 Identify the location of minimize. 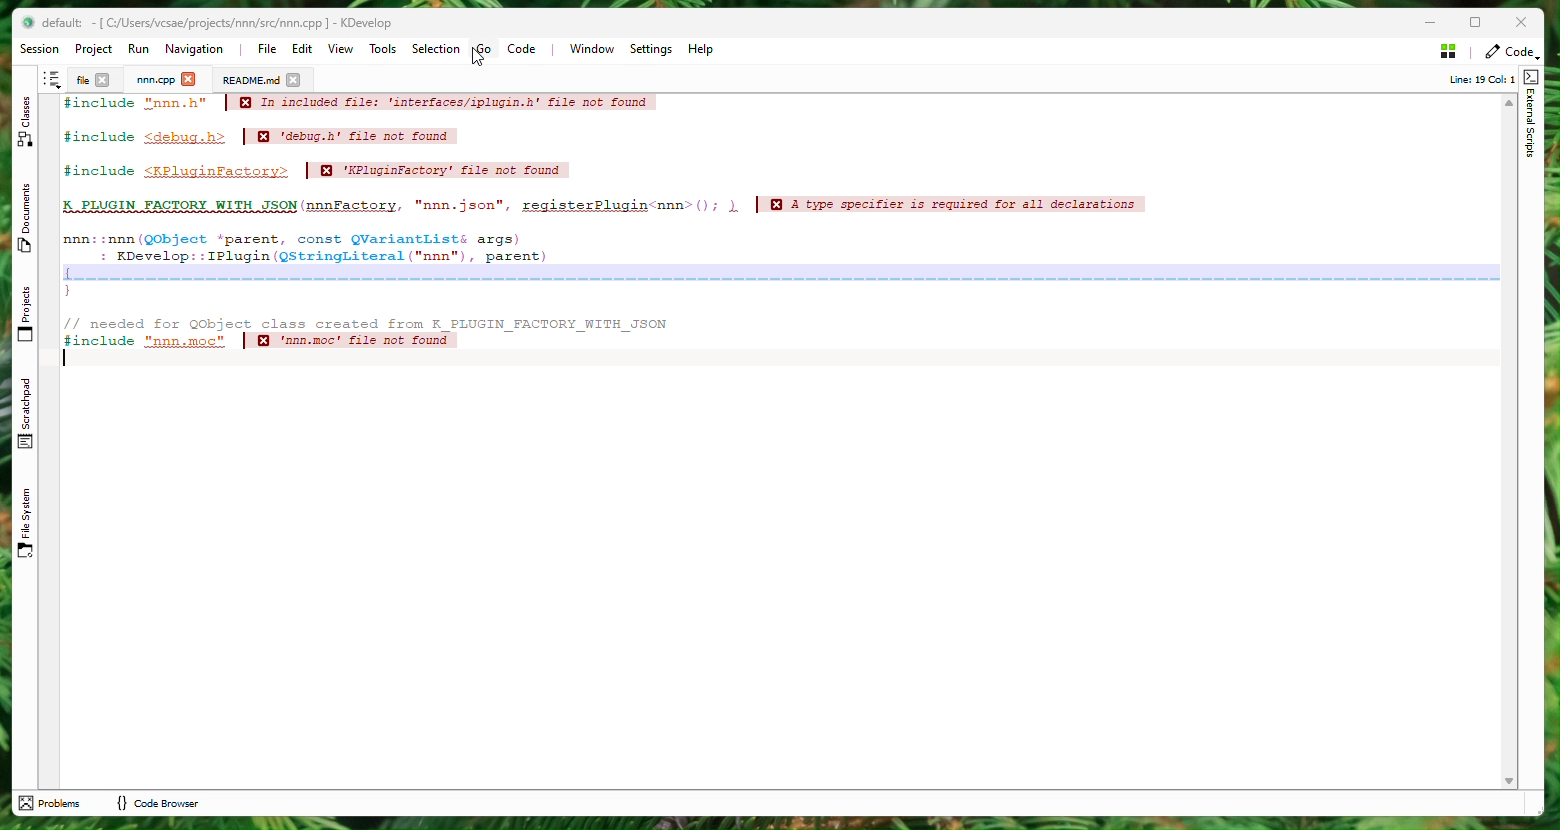
(1419, 23).